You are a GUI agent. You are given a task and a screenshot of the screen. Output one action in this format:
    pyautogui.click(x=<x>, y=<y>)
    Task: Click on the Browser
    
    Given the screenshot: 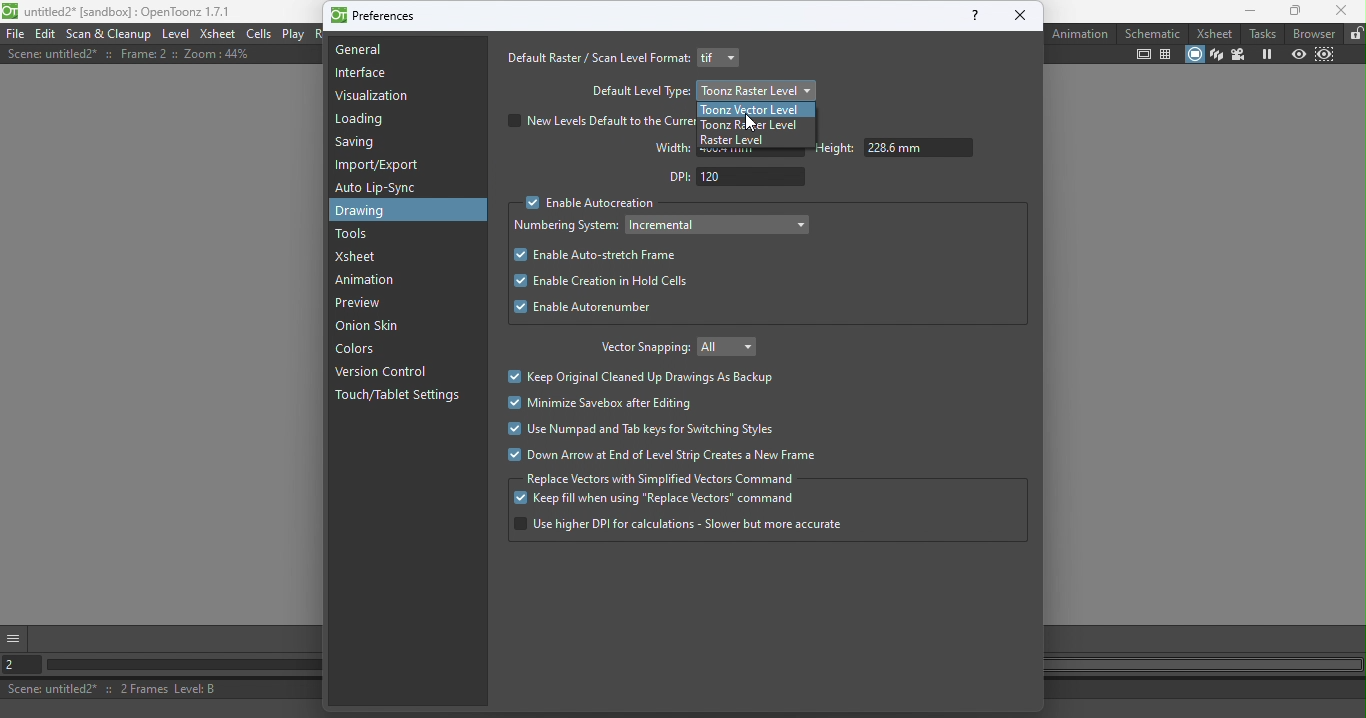 What is the action you would take?
    pyautogui.click(x=1311, y=33)
    